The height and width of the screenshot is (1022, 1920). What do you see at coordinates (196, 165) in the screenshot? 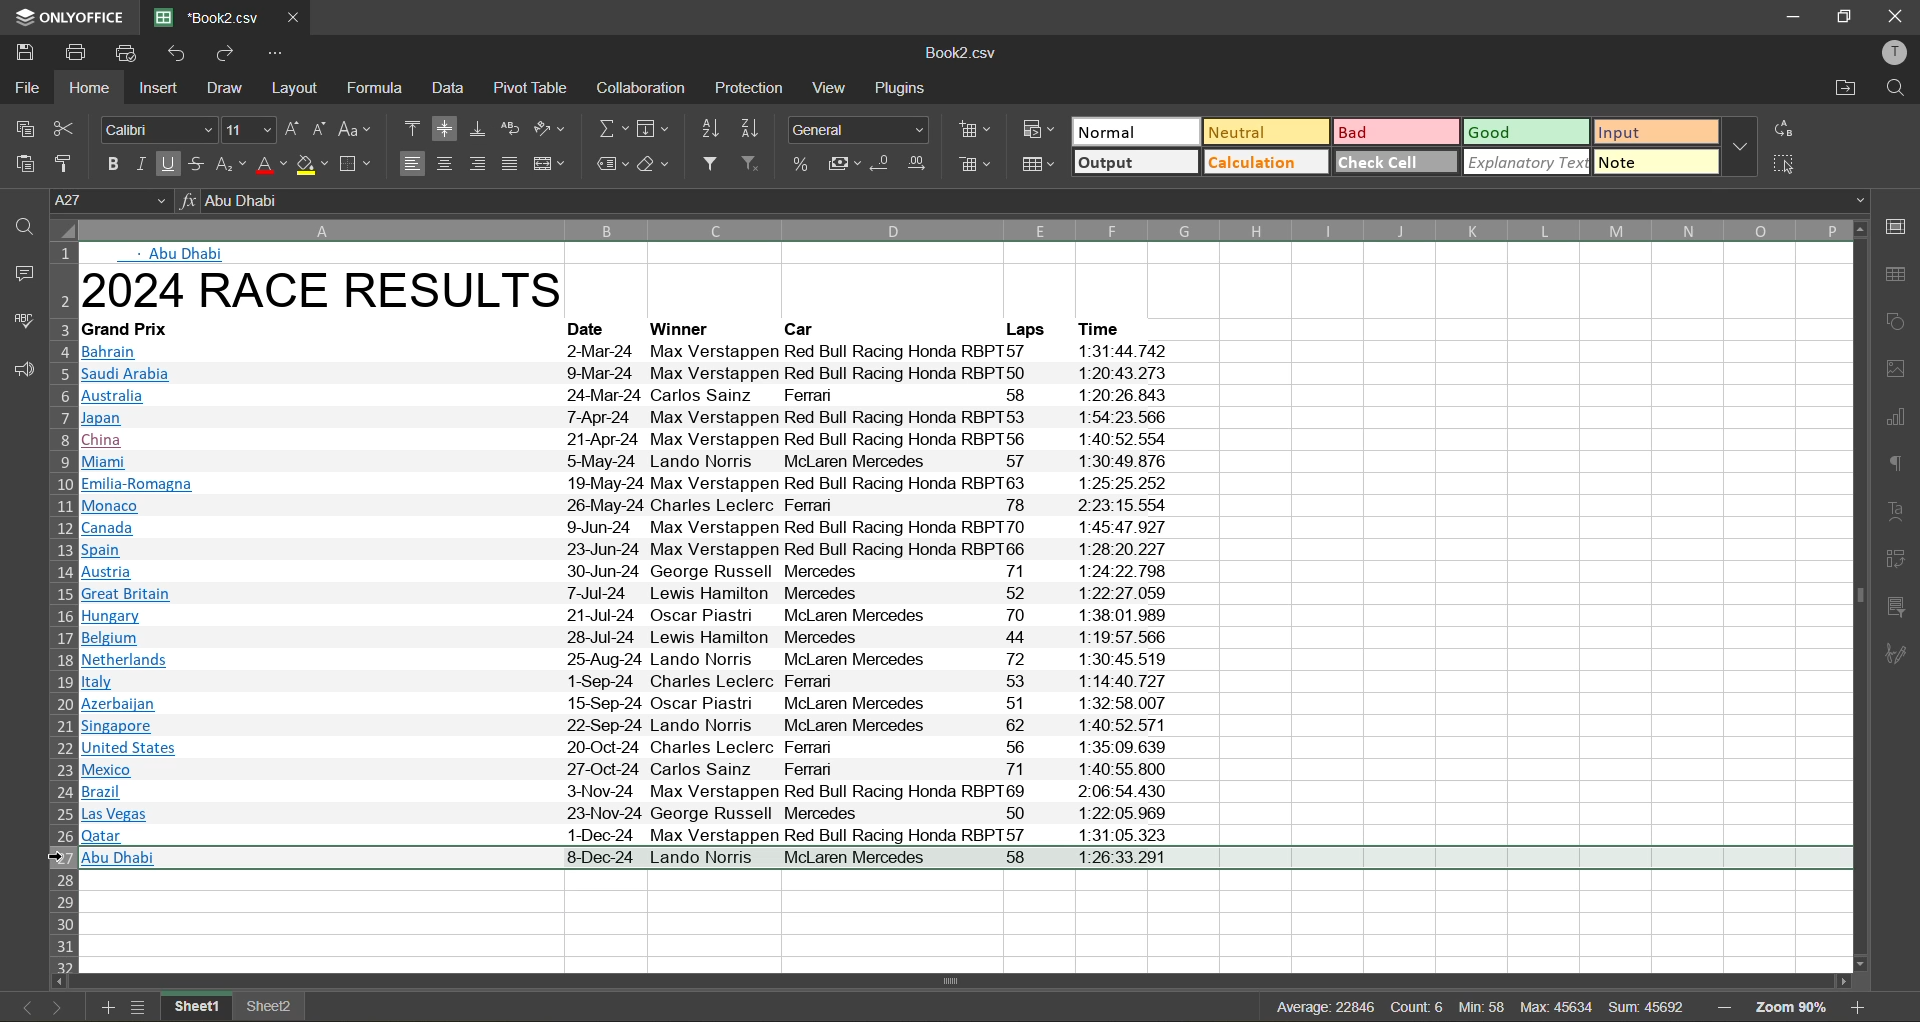
I see `strikethrough` at bounding box center [196, 165].